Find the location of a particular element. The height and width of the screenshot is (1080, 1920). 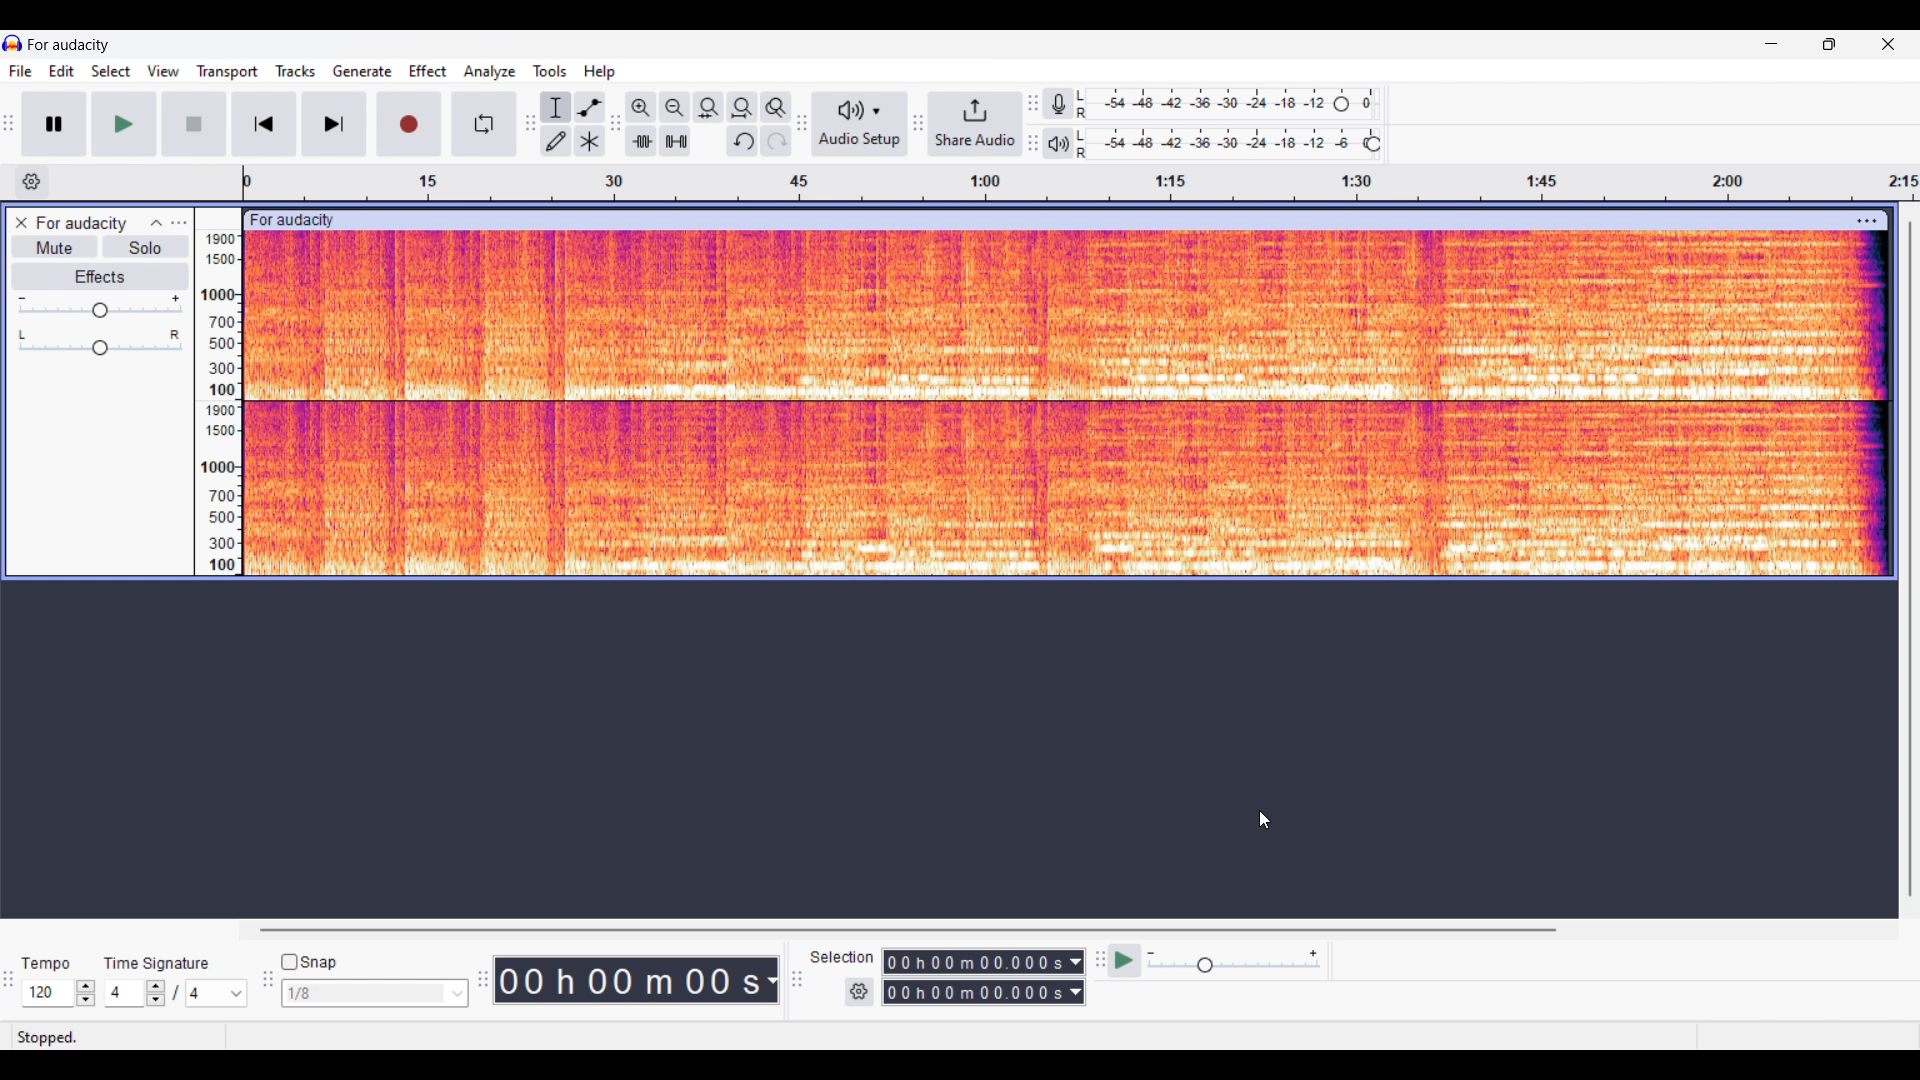

Tracks menu is located at coordinates (296, 71).